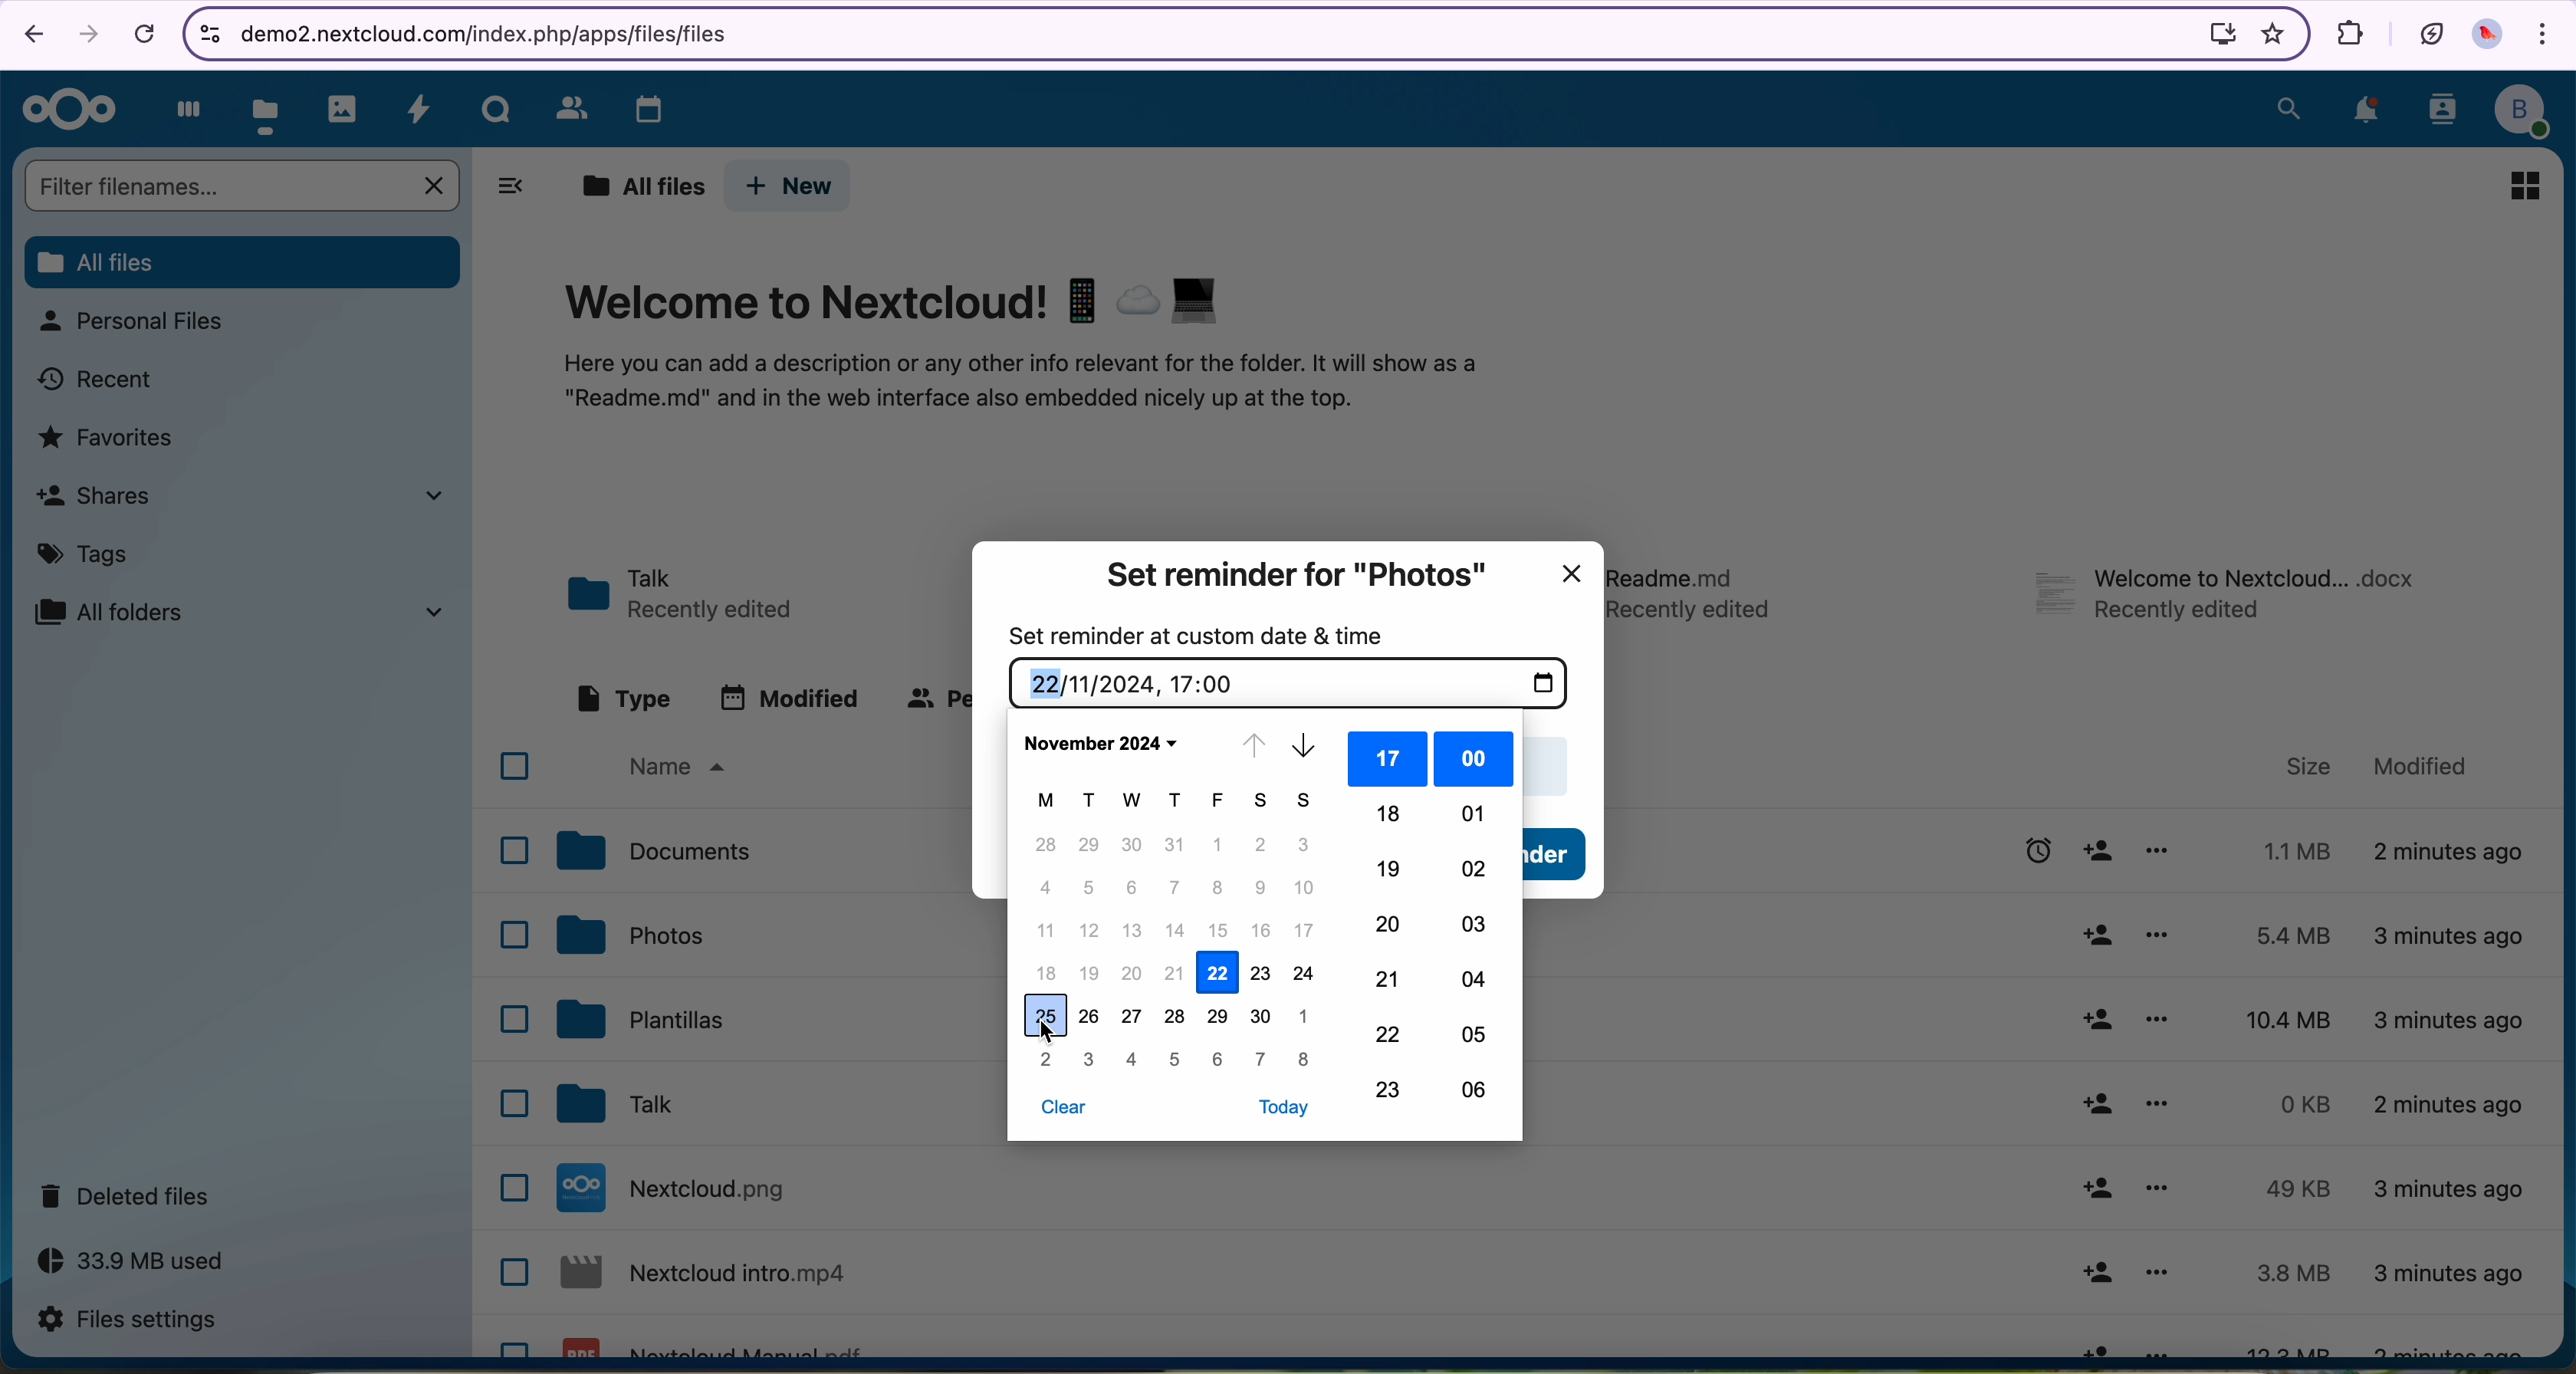  I want to click on saturday, so click(1264, 801).